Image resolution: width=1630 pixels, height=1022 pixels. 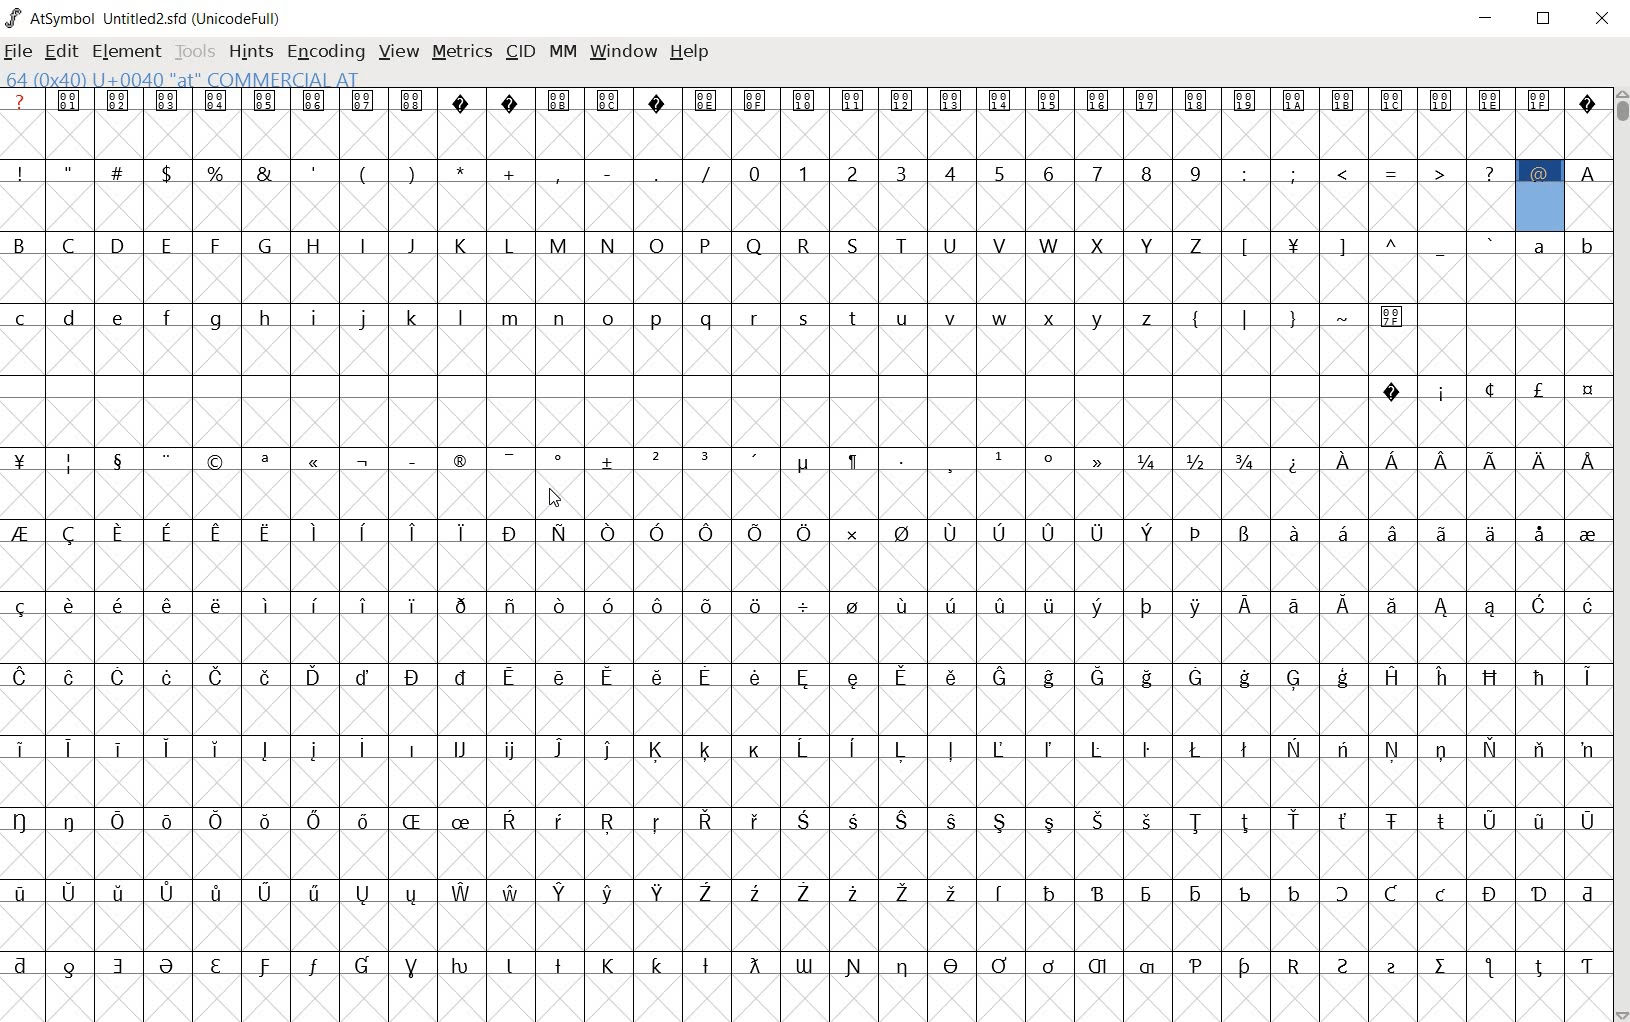 What do you see at coordinates (1588, 99) in the screenshot?
I see `unsupported charters` at bounding box center [1588, 99].